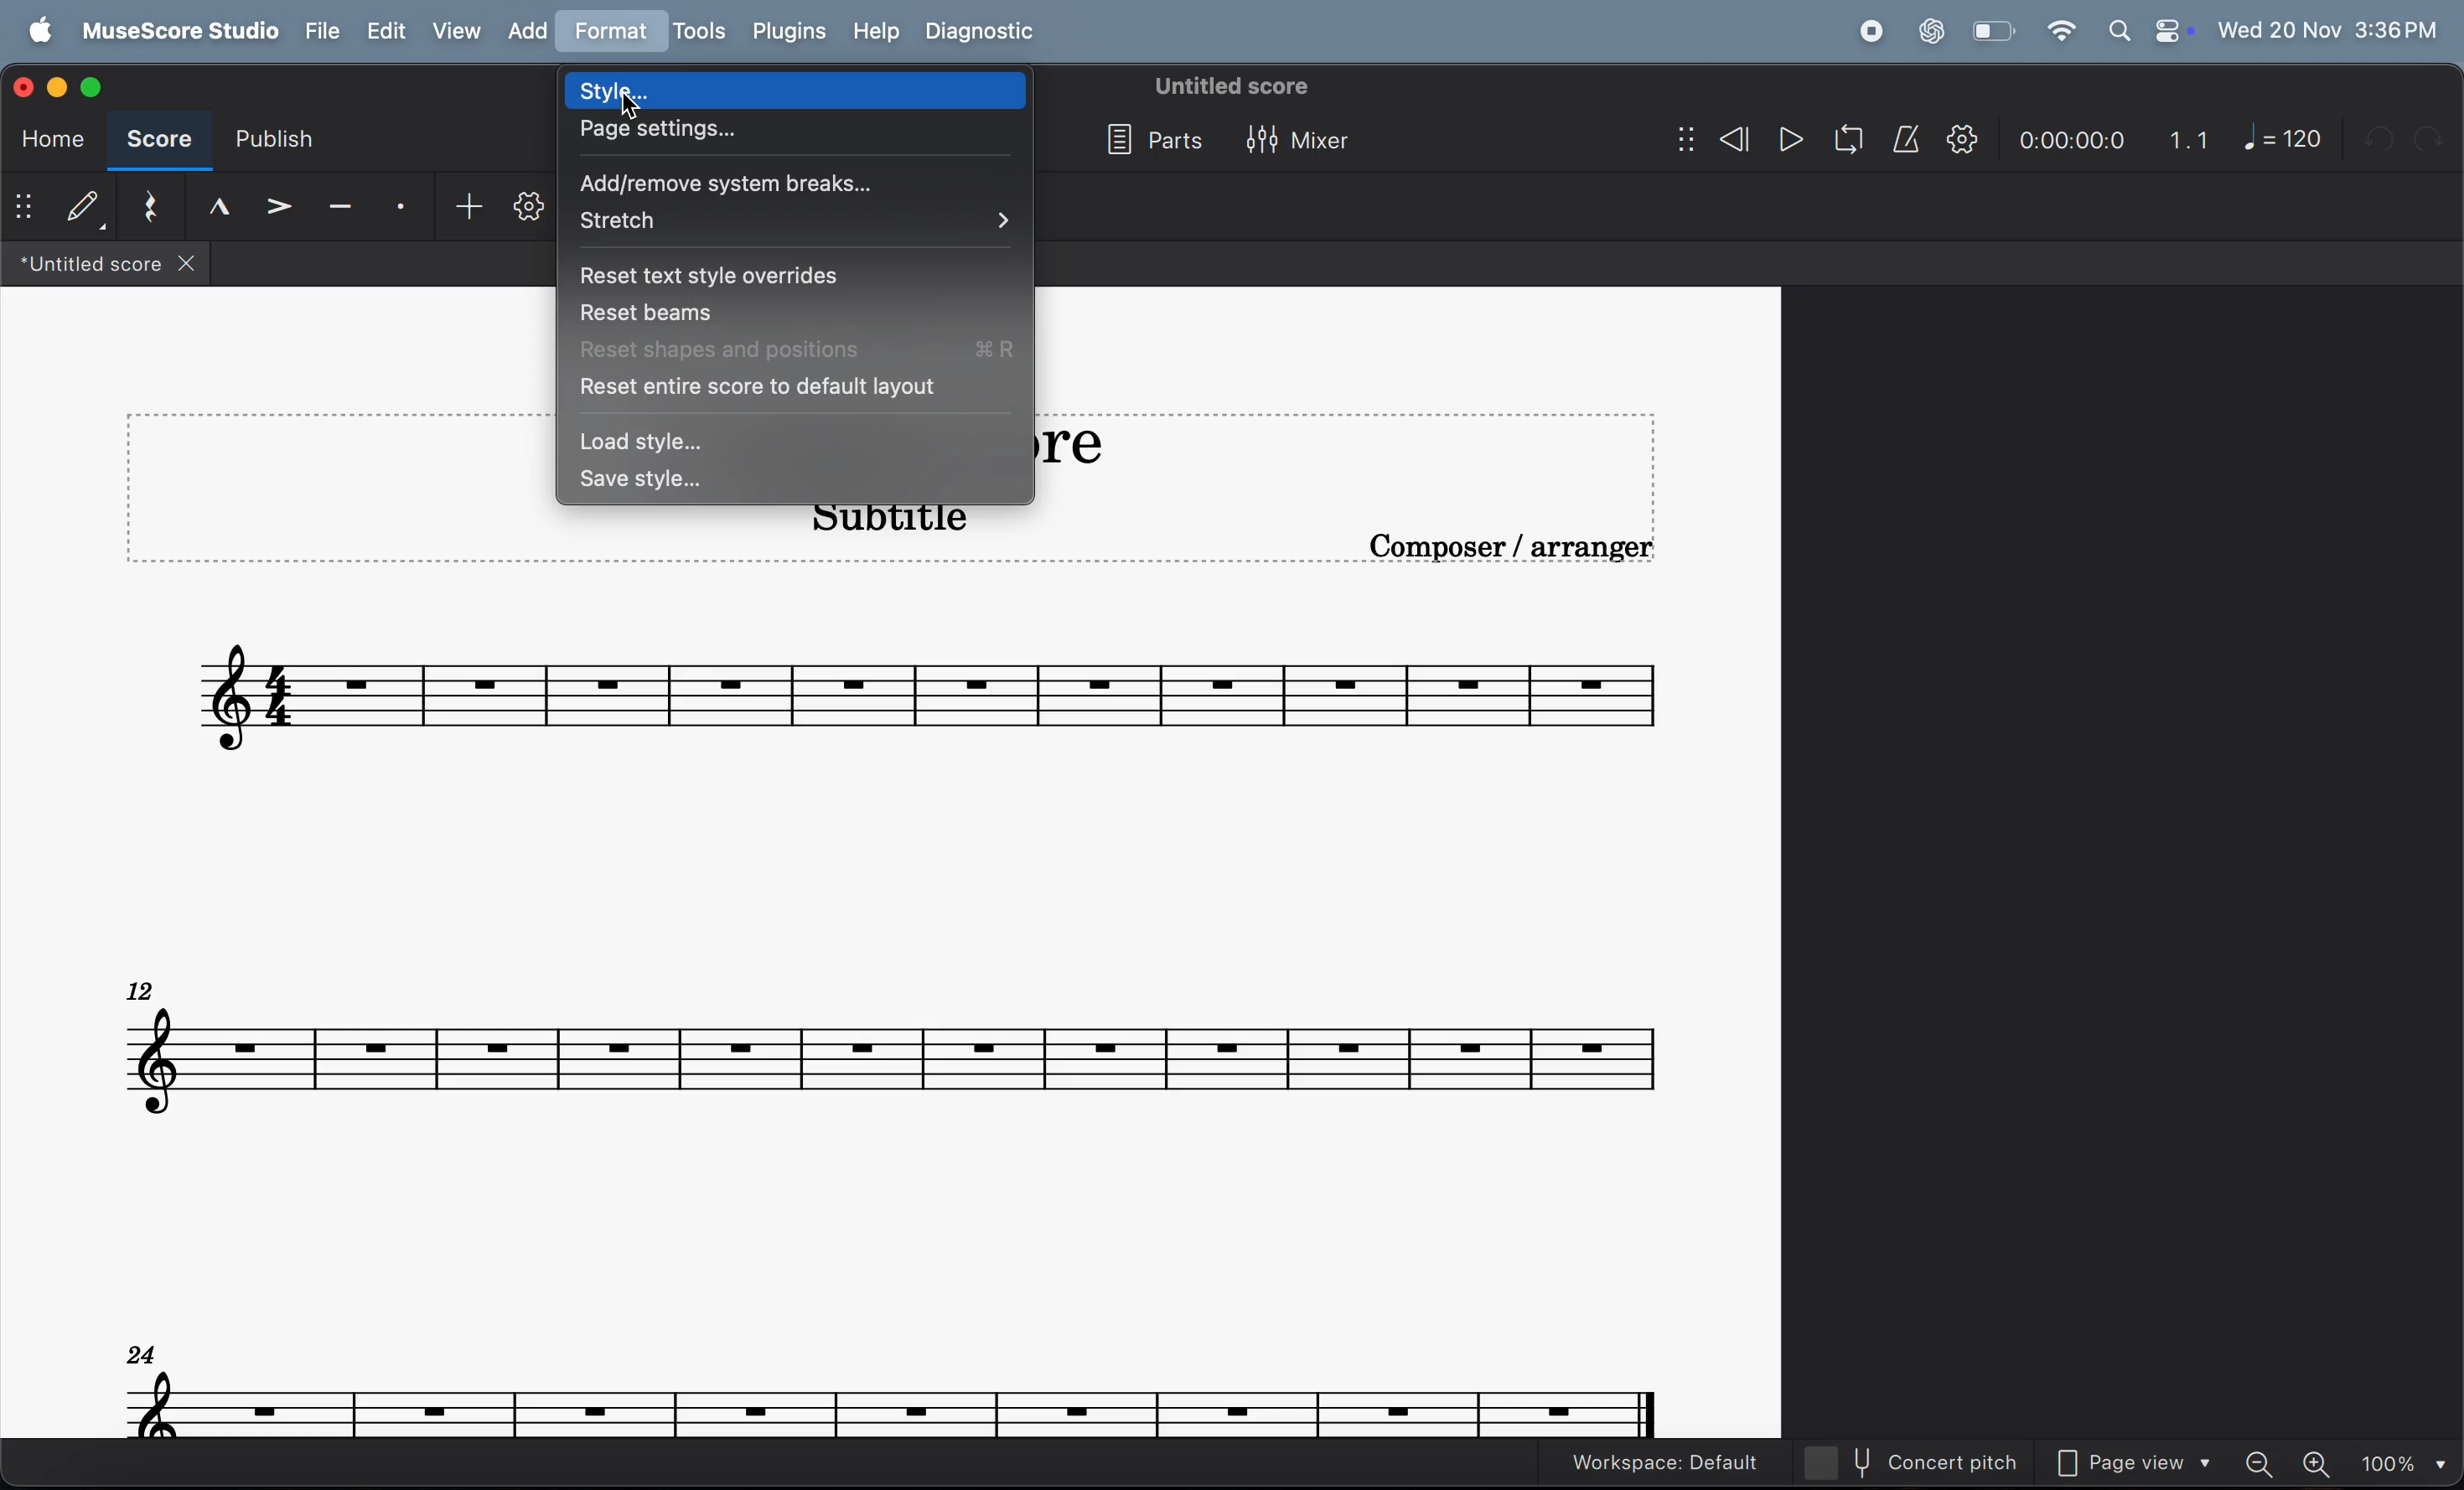  Describe the element at coordinates (1517, 552) in the screenshot. I see `composer` at that location.